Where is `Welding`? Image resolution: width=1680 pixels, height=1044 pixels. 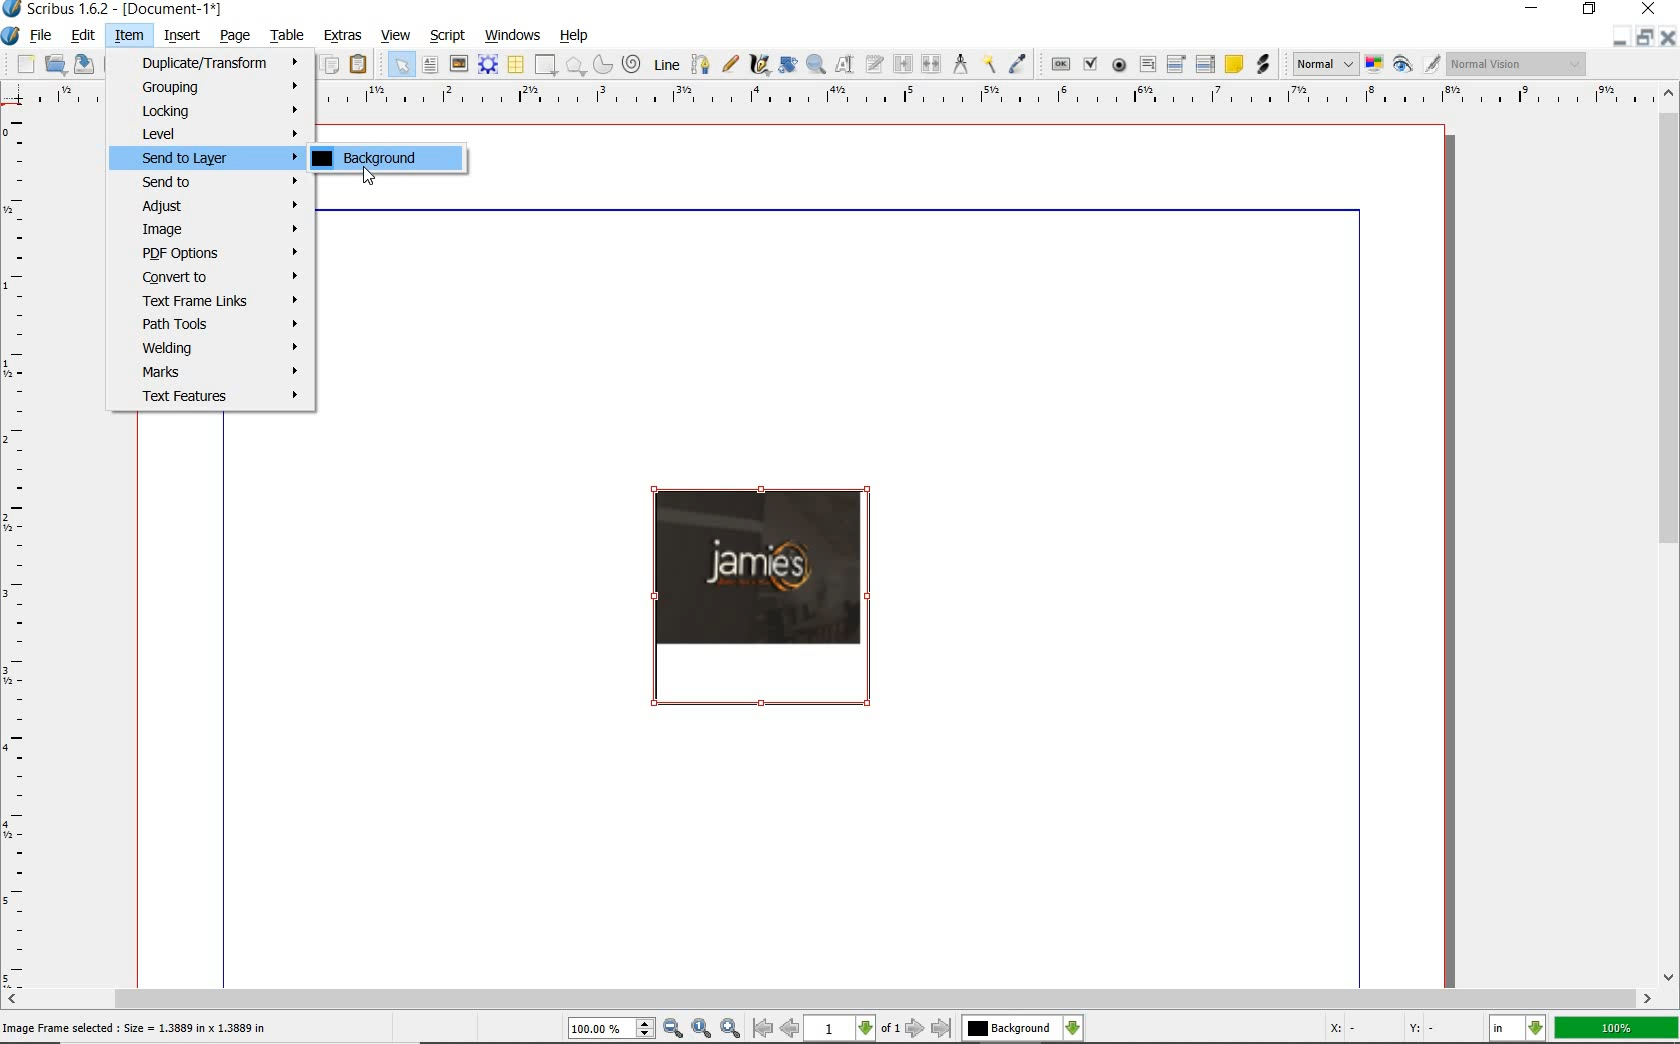
Welding is located at coordinates (214, 348).